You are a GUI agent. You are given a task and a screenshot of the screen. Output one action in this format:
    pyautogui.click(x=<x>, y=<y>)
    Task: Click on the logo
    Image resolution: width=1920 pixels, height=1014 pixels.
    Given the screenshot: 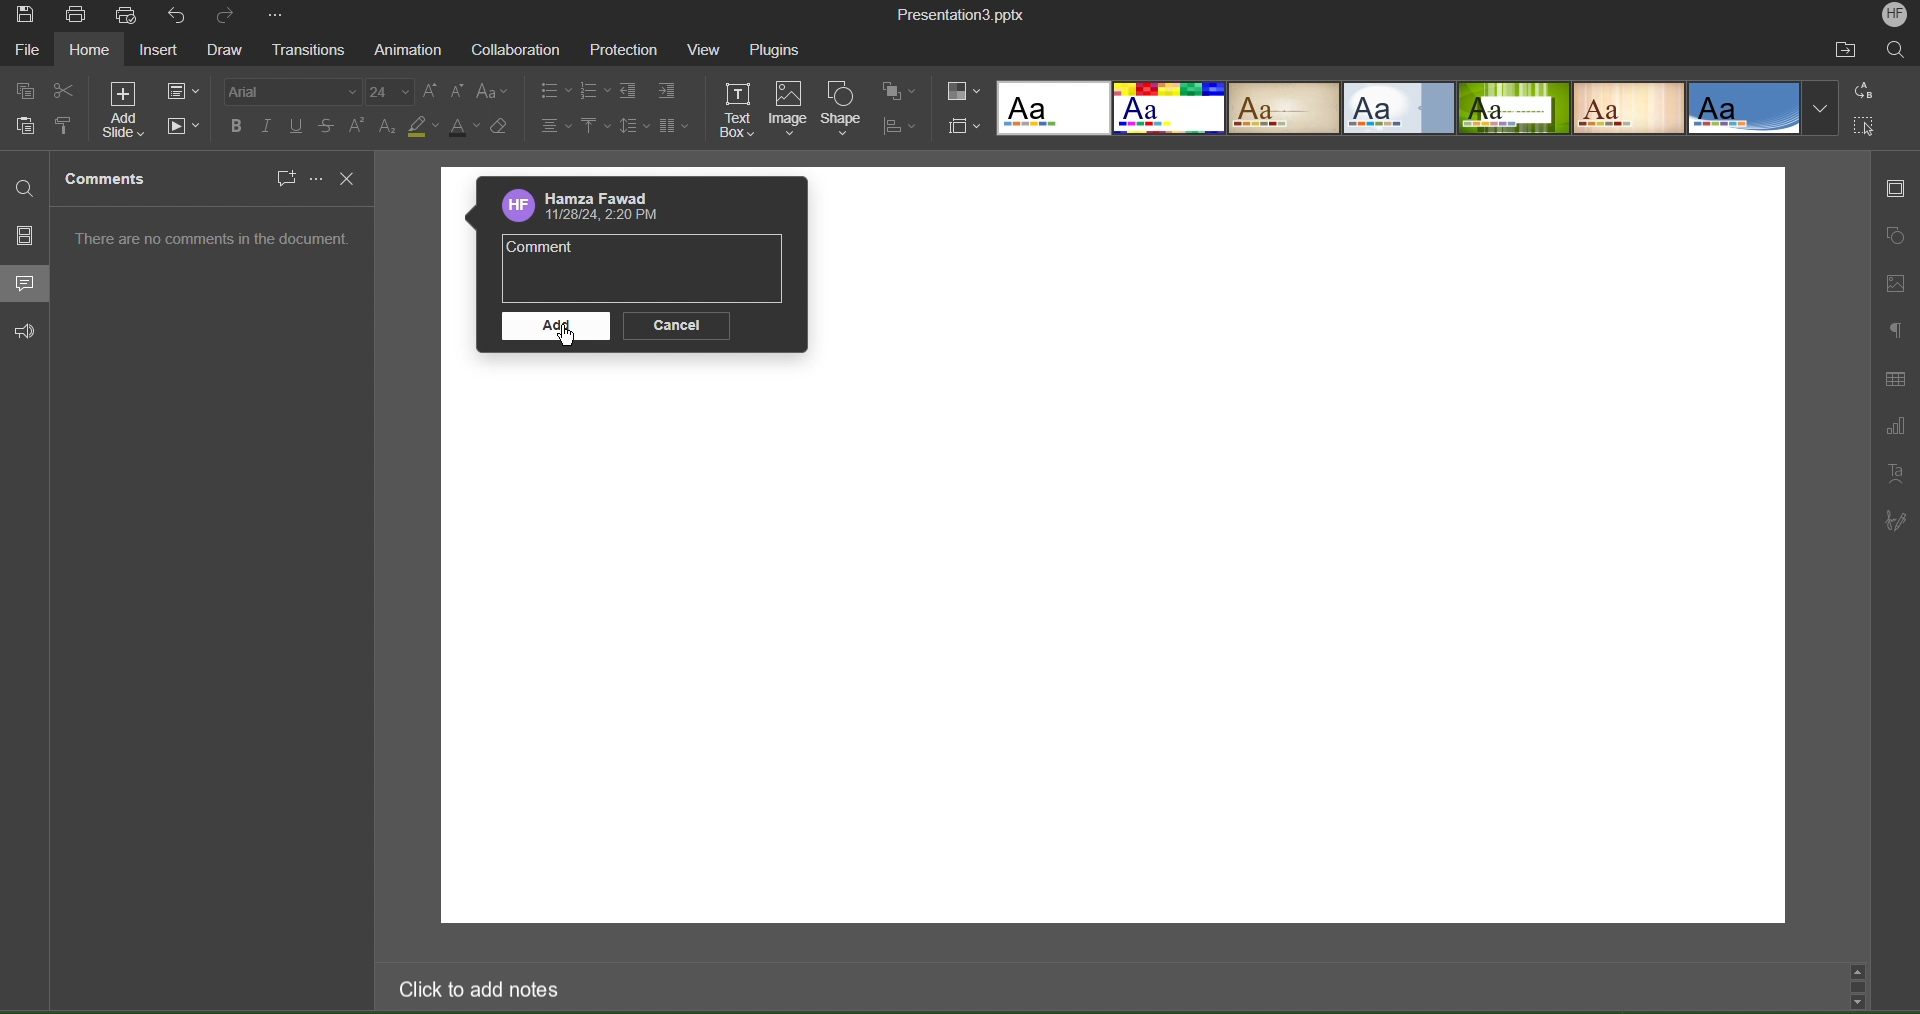 What is the action you would take?
    pyautogui.click(x=515, y=206)
    